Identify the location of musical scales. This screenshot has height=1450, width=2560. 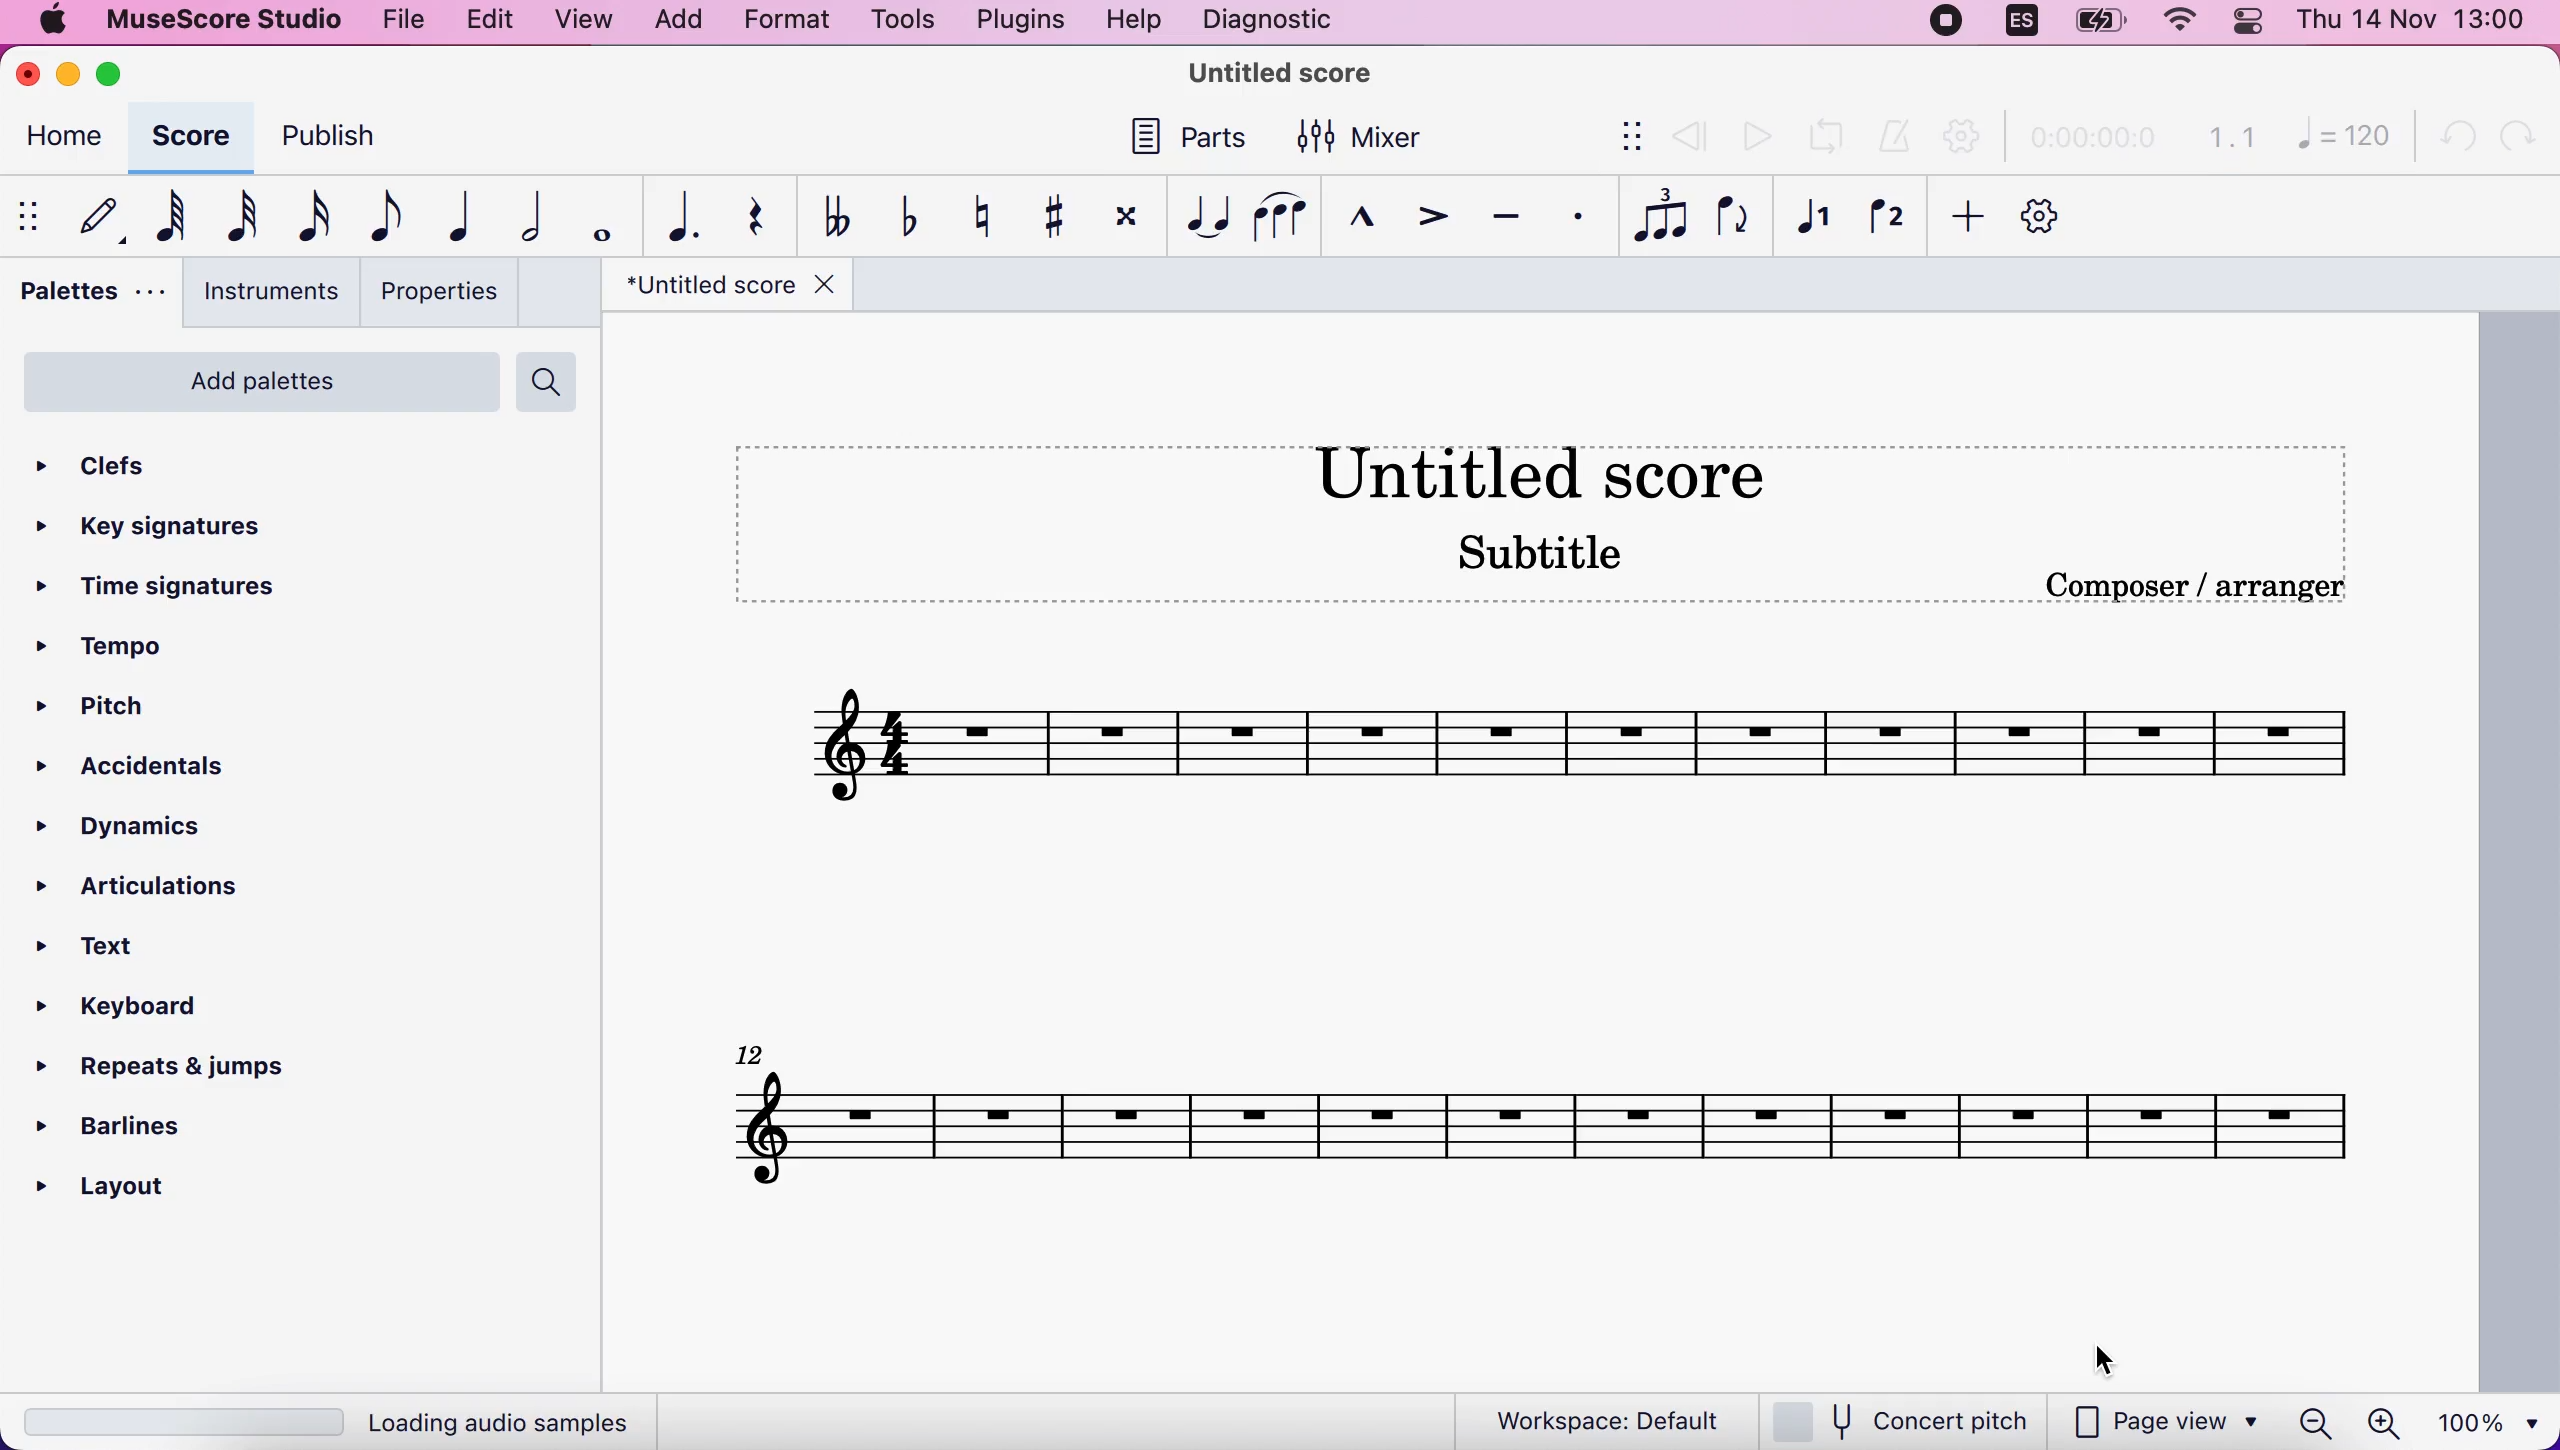
(1545, 1119).